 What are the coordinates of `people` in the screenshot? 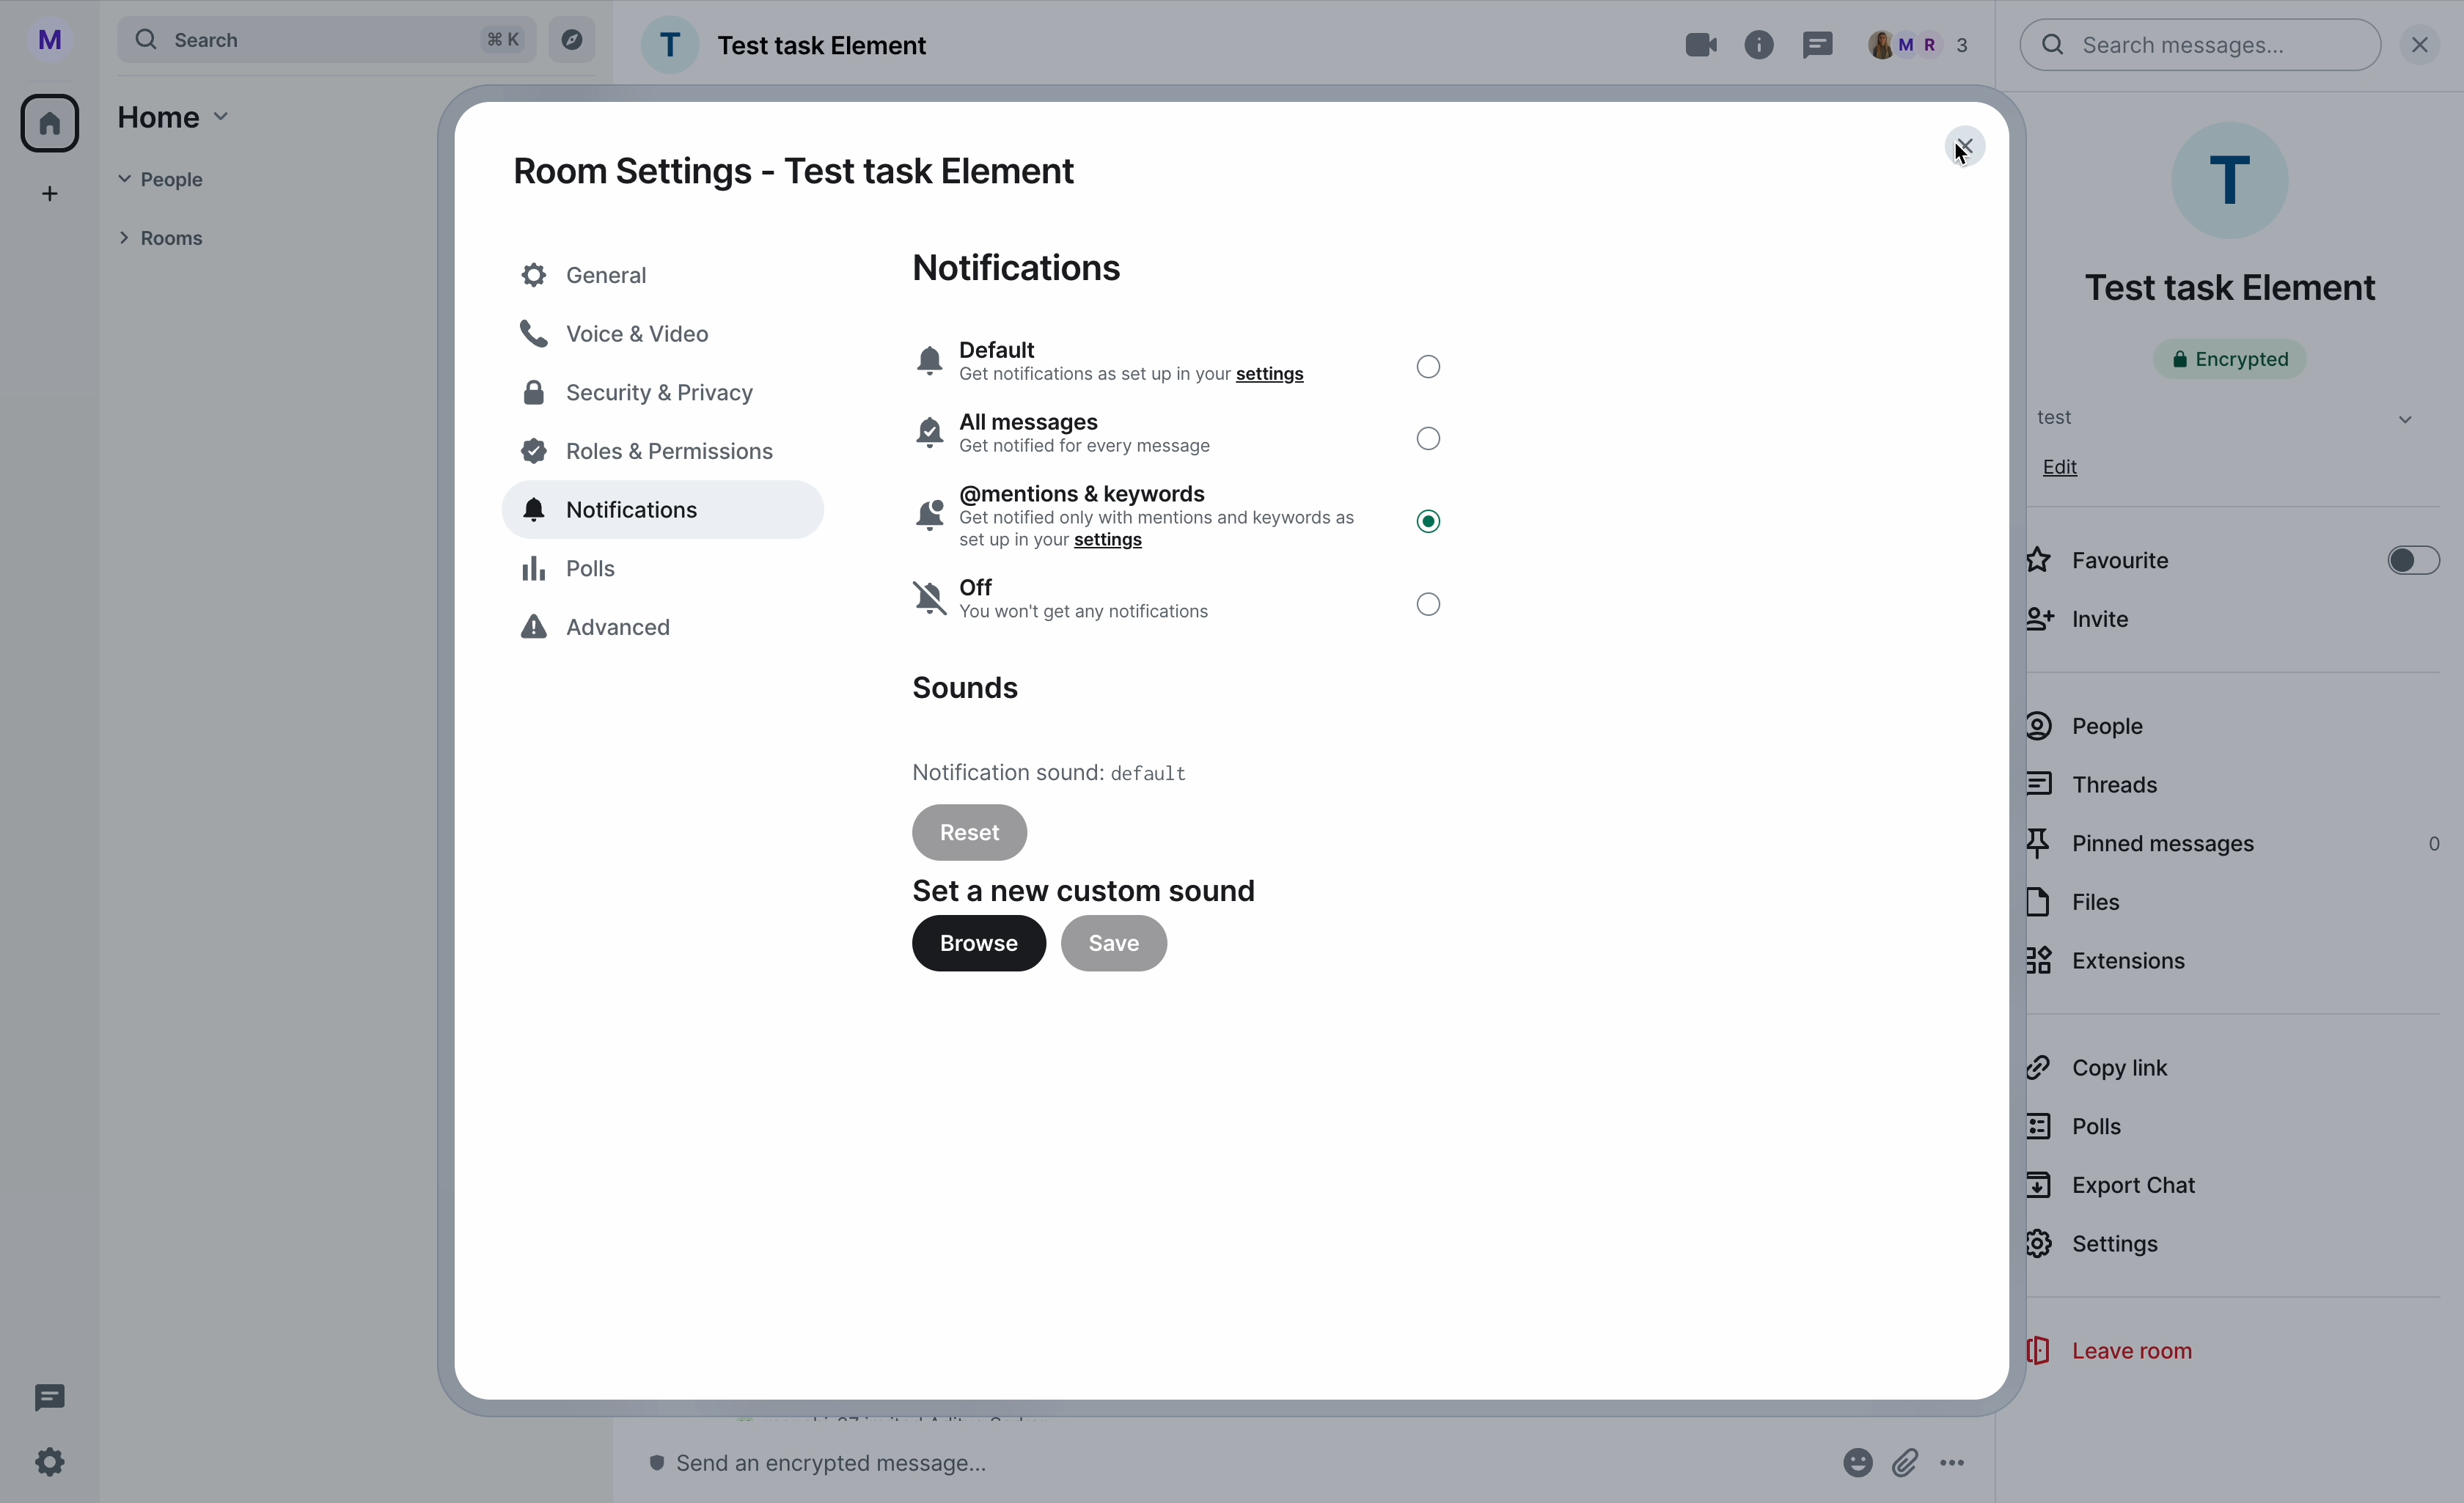 It's located at (2087, 727).